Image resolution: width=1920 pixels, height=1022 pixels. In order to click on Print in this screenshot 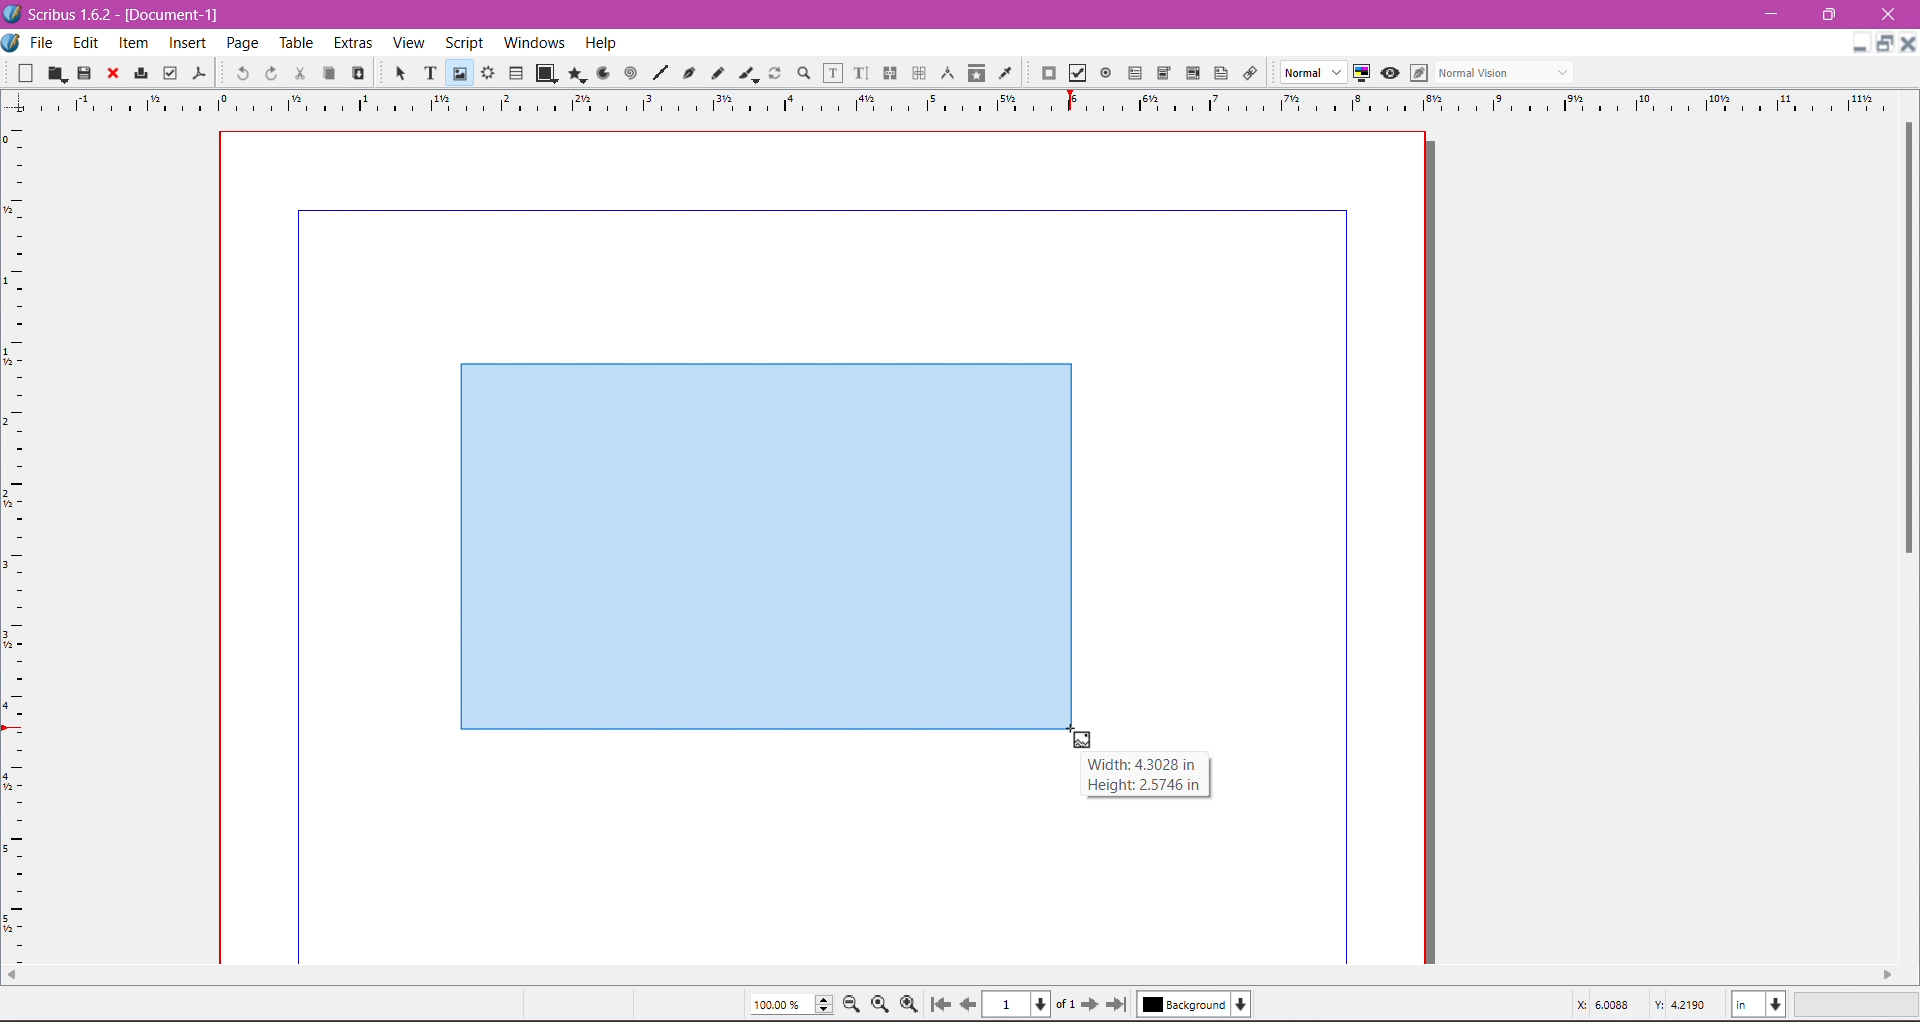, I will do `click(140, 73)`.